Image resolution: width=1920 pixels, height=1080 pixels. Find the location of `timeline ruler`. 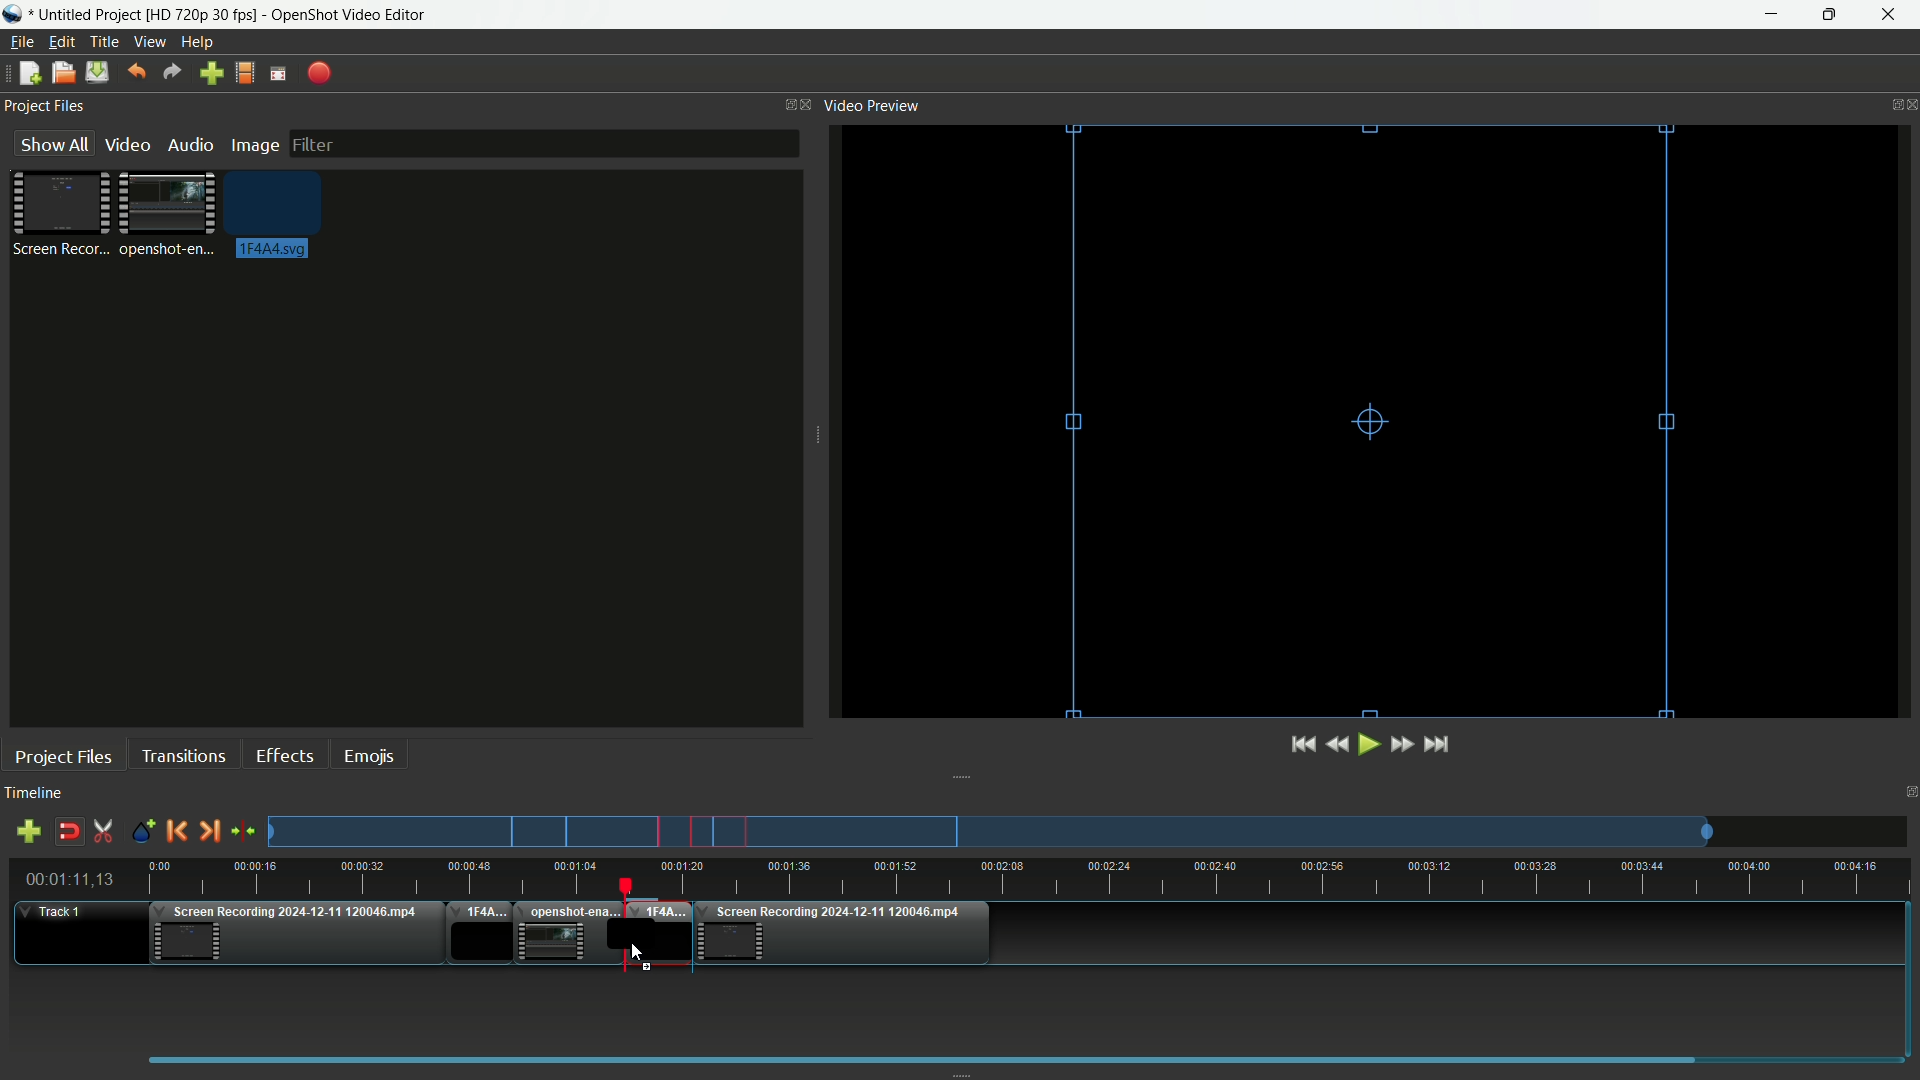

timeline ruler is located at coordinates (1030, 879).